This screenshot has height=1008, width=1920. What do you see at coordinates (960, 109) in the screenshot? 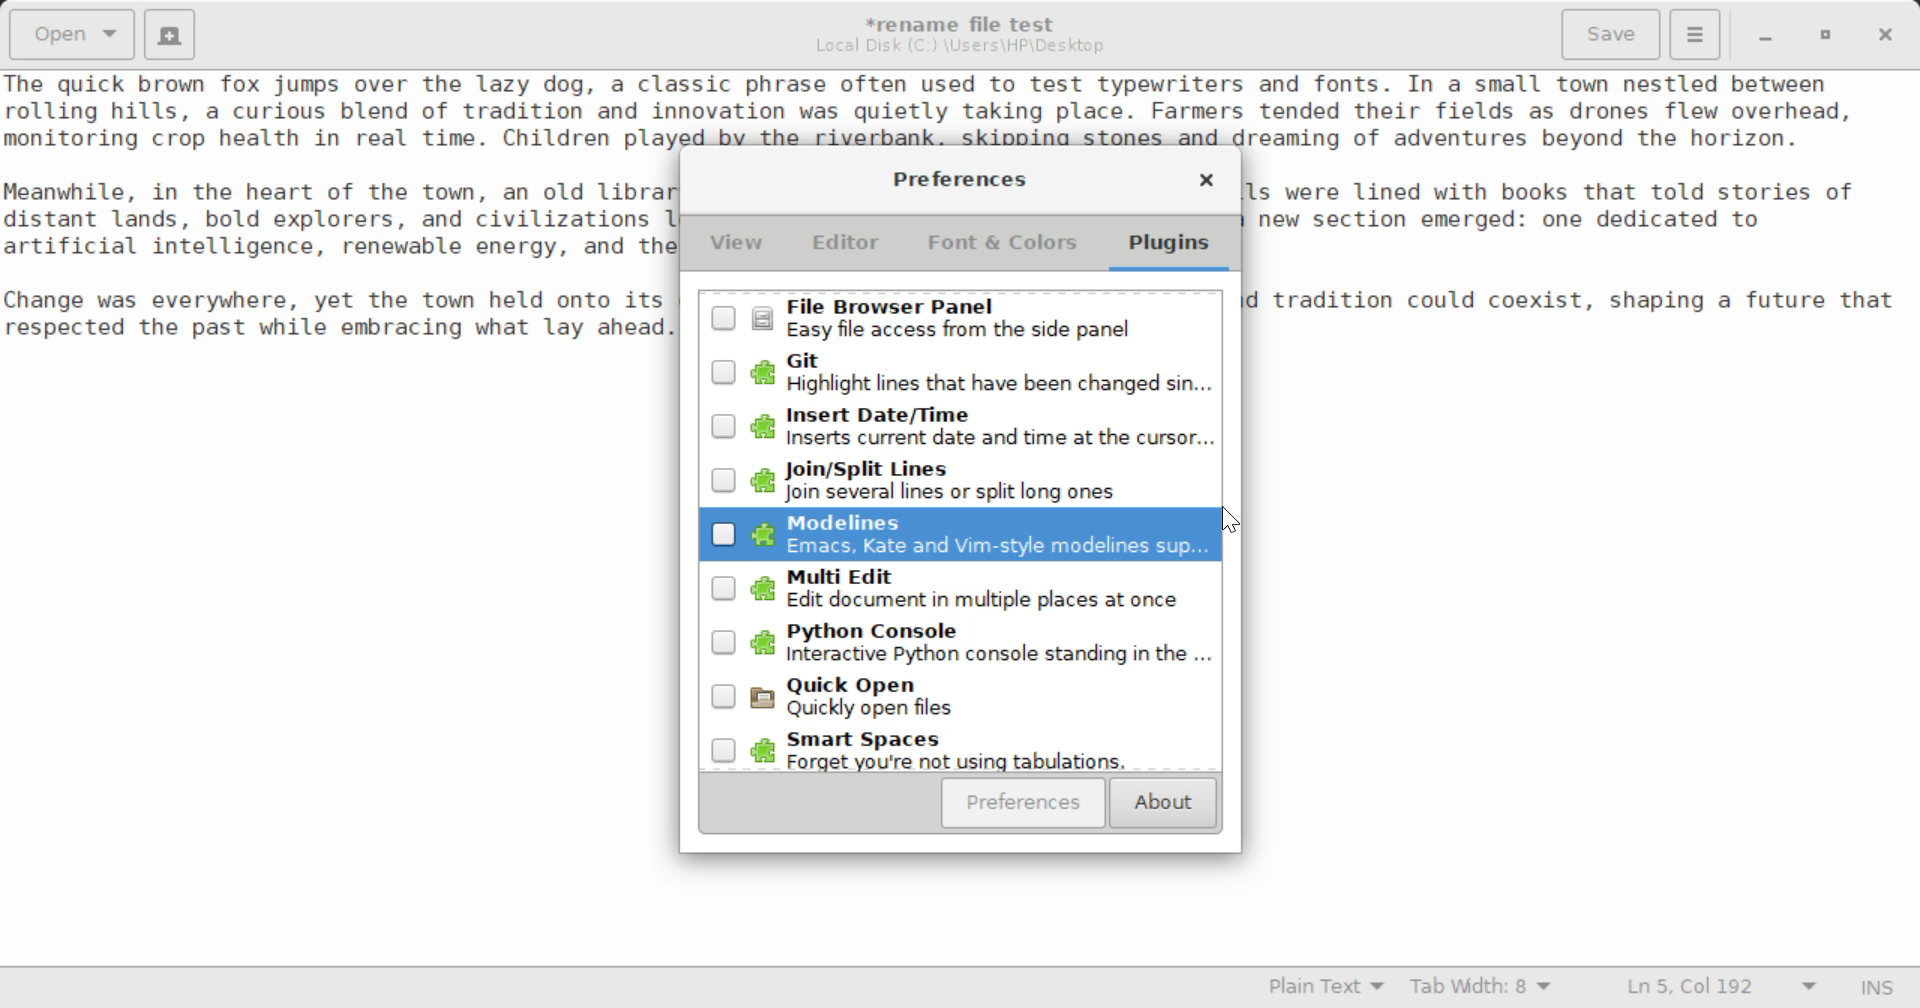
I see `Sample text about a charming town` at bounding box center [960, 109].